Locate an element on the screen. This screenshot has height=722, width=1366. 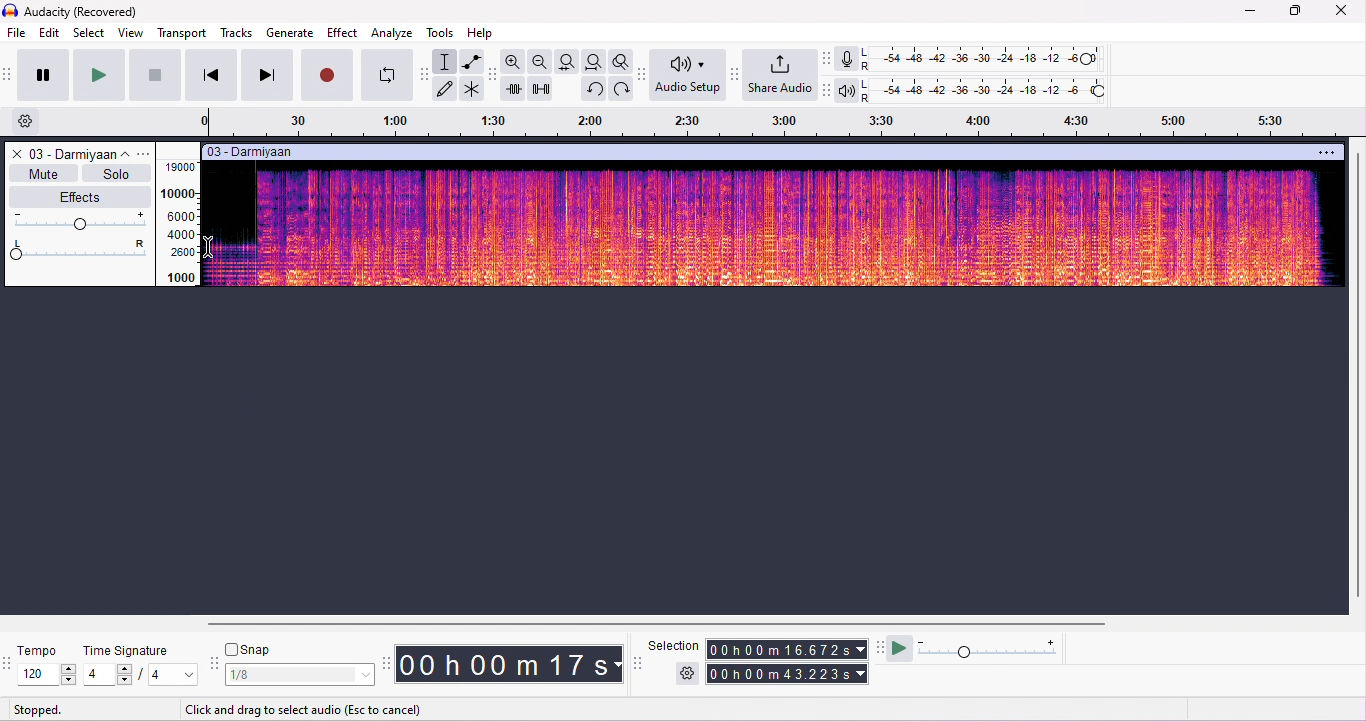
snap is located at coordinates (254, 648).